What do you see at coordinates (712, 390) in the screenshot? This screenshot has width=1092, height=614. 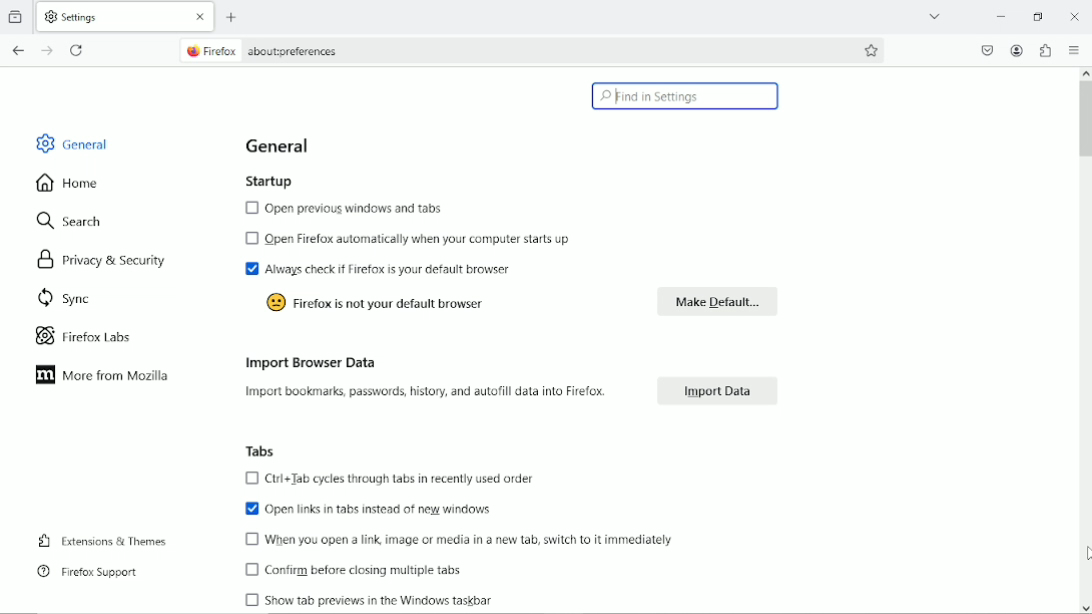 I see `Import data` at bounding box center [712, 390].